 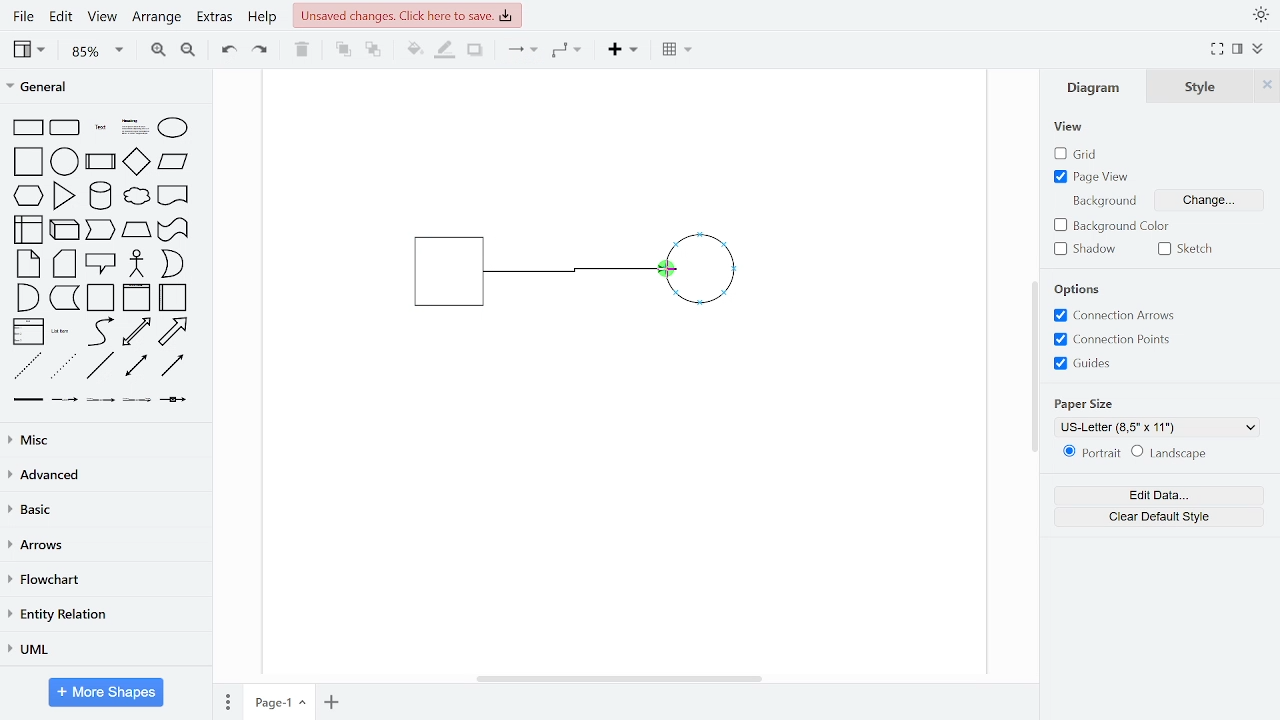 What do you see at coordinates (99, 230) in the screenshot?
I see `step` at bounding box center [99, 230].